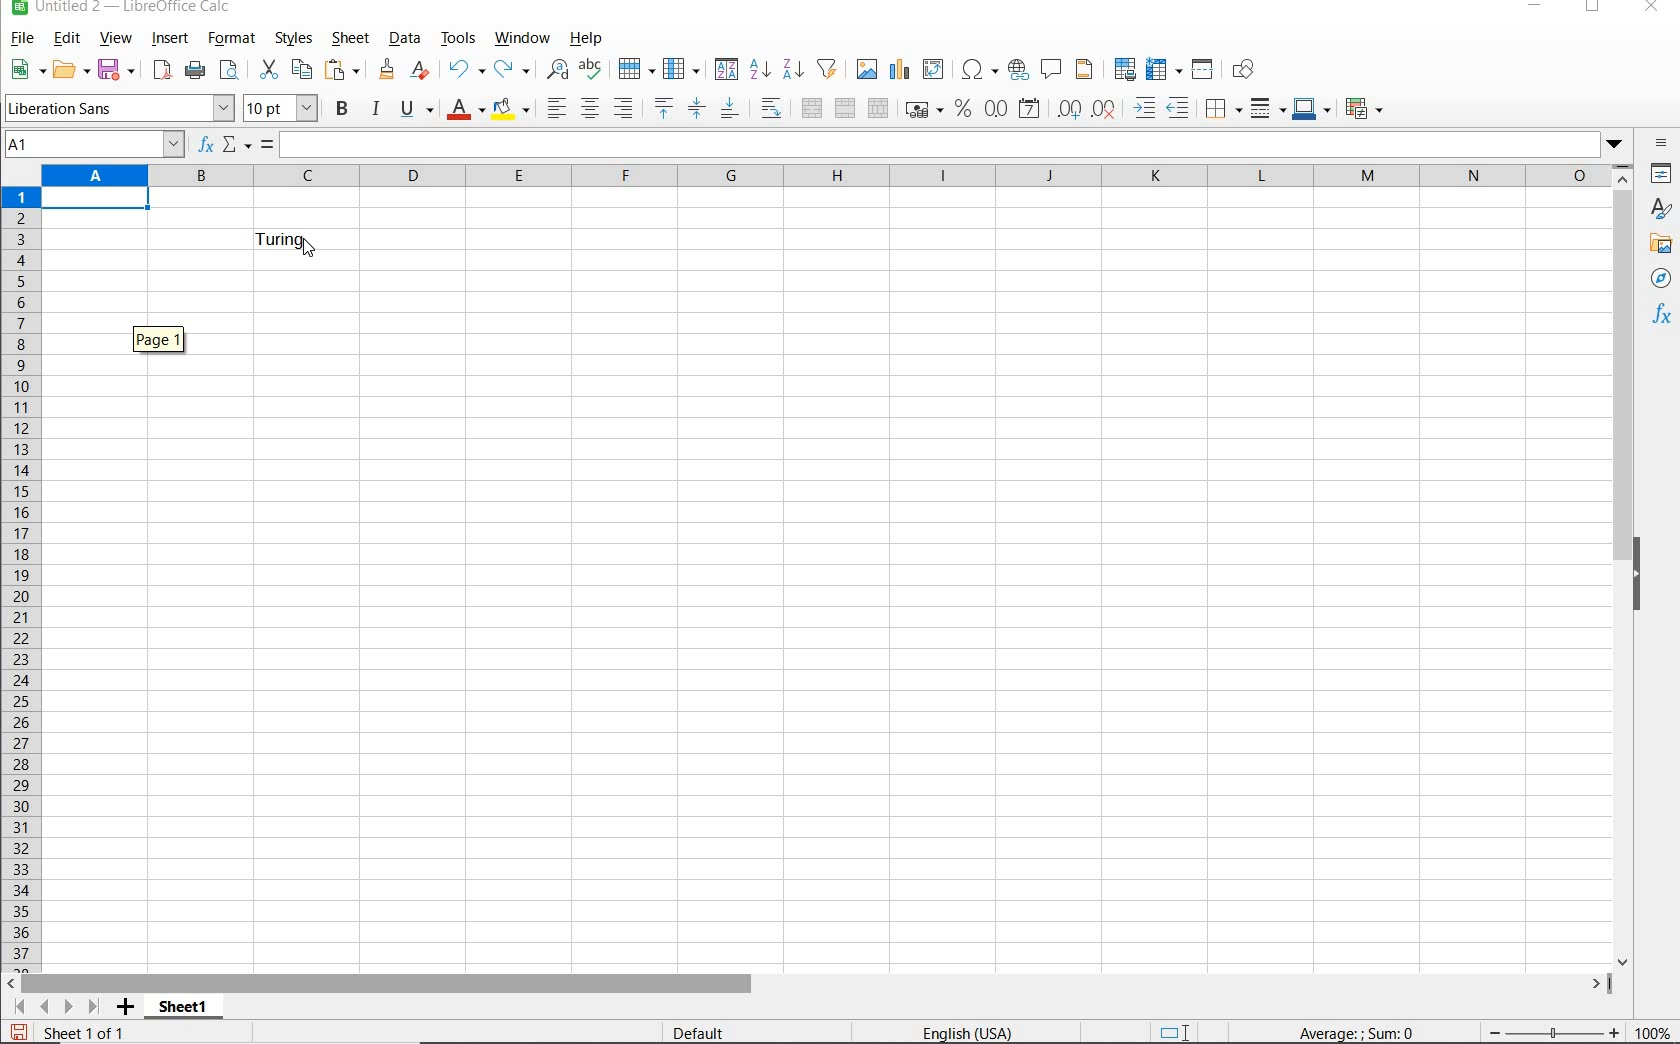  Describe the element at coordinates (1663, 280) in the screenshot. I see `NAVIGATOR` at that location.